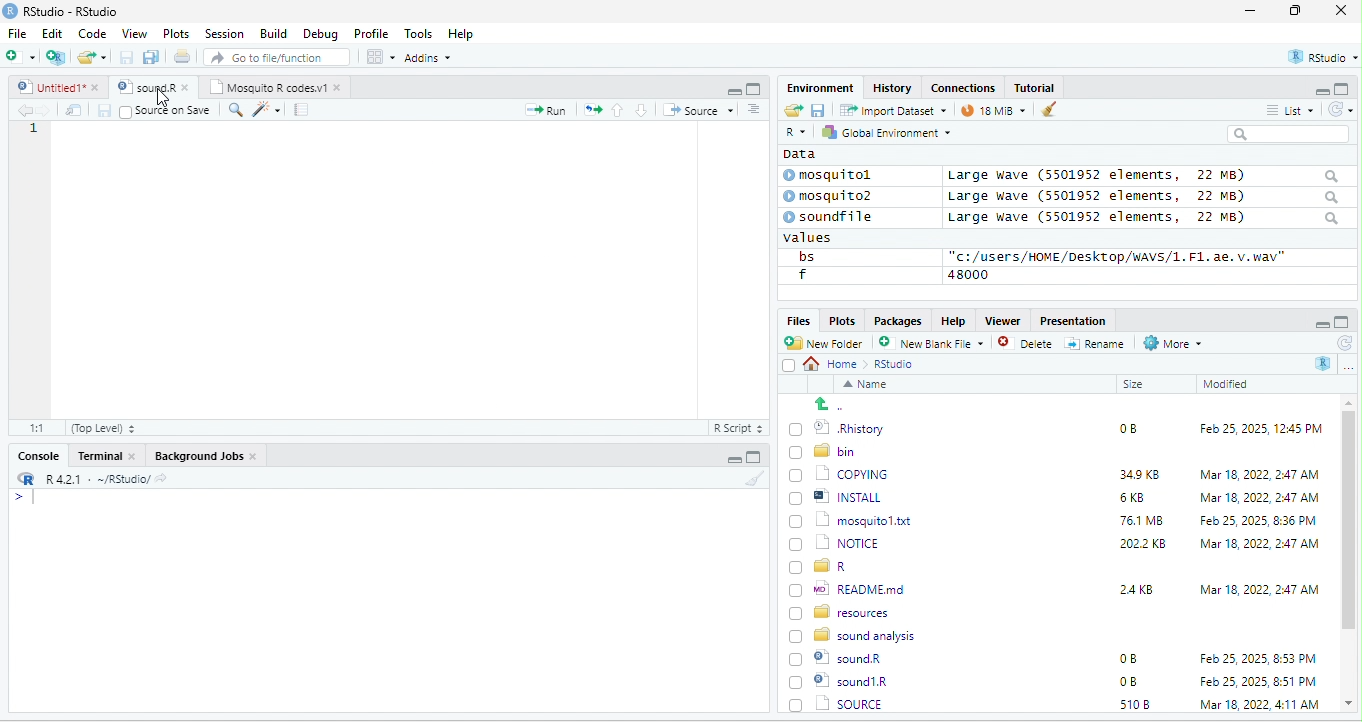 This screenshot has width=1362, height=722. I want to click on # import Dataset, so click(891, 109).